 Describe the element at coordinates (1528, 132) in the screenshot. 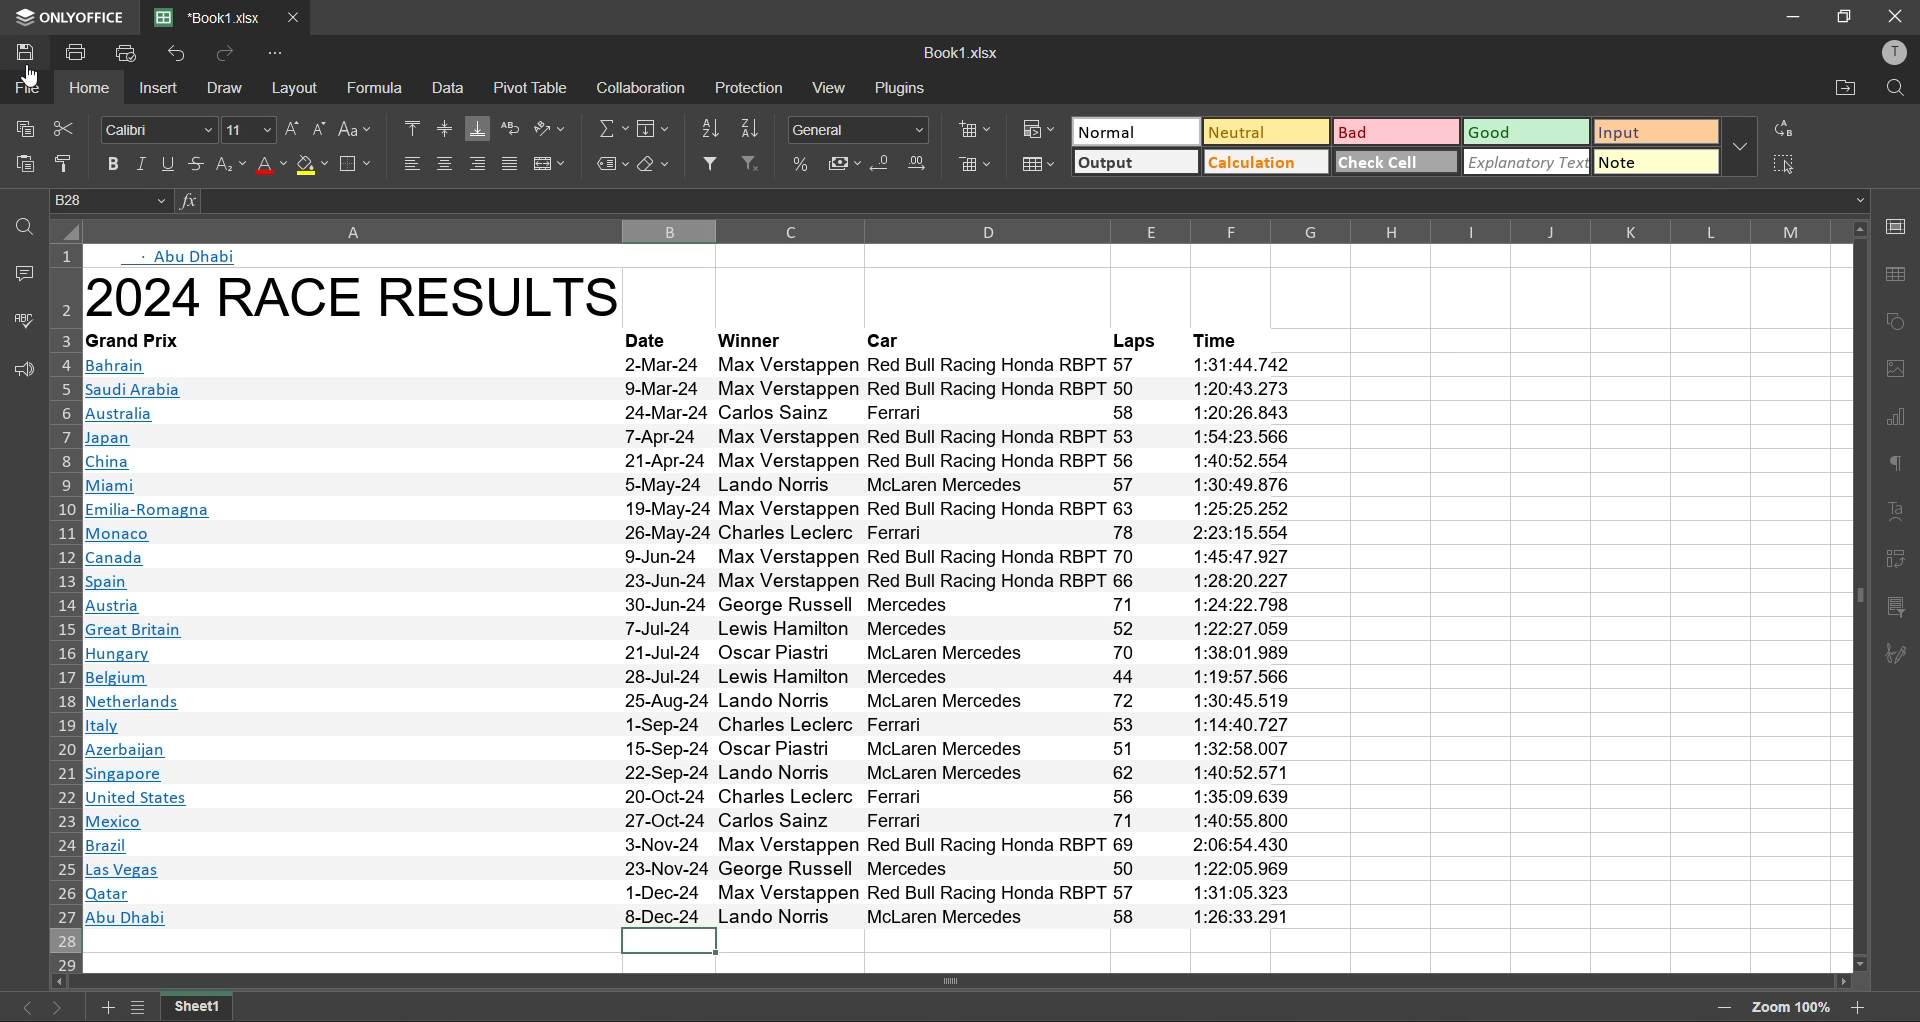

I see `good` at that location.